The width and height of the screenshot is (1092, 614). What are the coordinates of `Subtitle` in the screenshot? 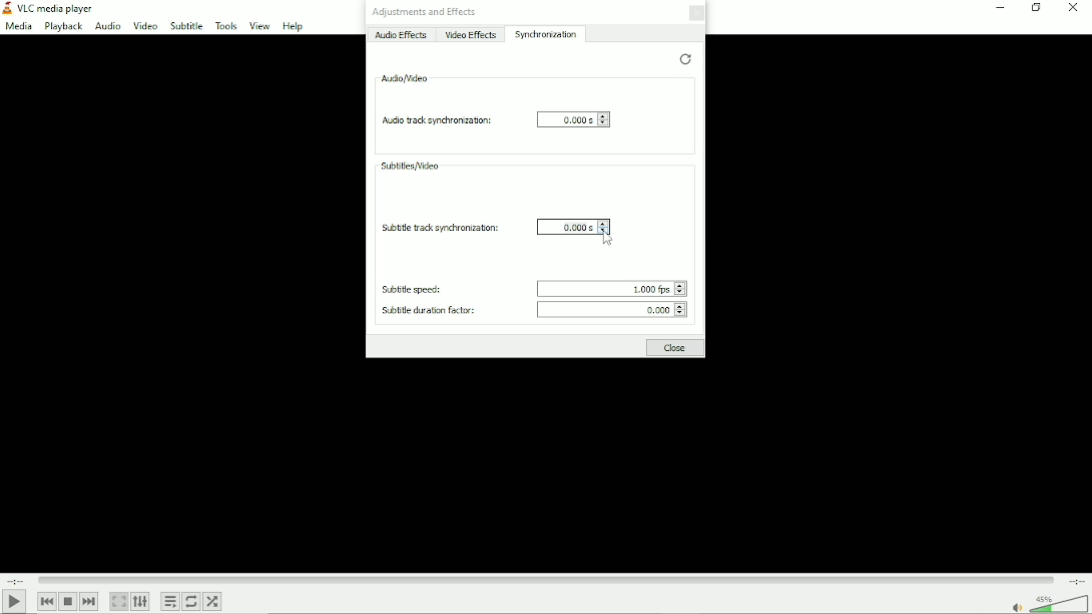 It's located at (186, 26).